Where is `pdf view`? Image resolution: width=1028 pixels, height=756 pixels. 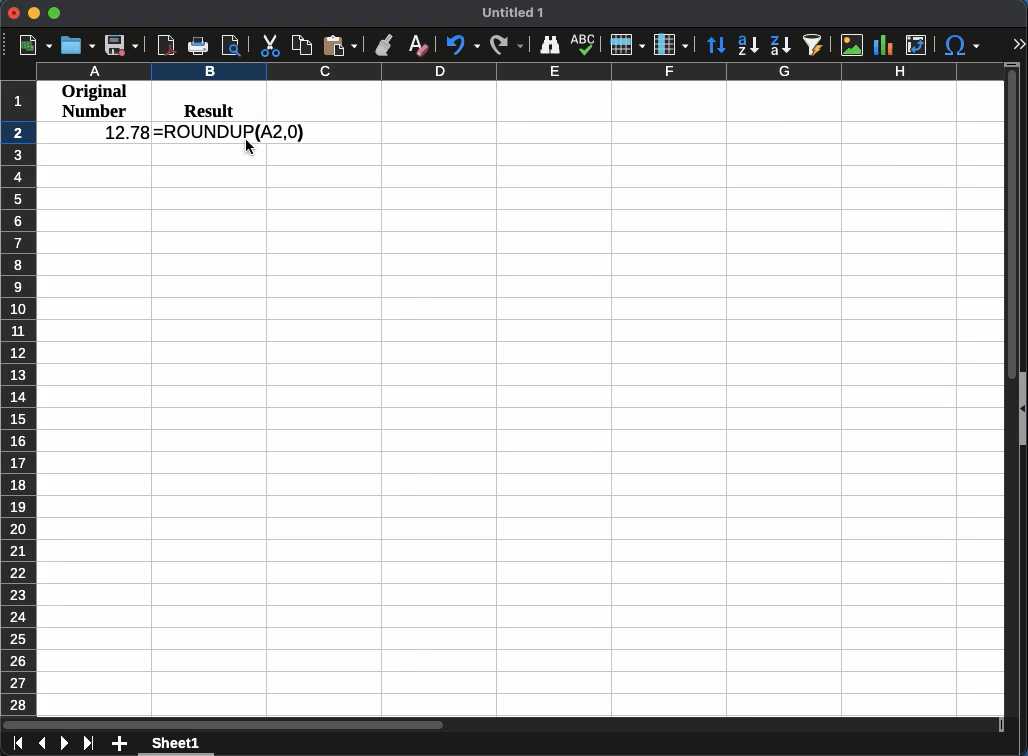
pdf view is located at coordinates (166, 44).